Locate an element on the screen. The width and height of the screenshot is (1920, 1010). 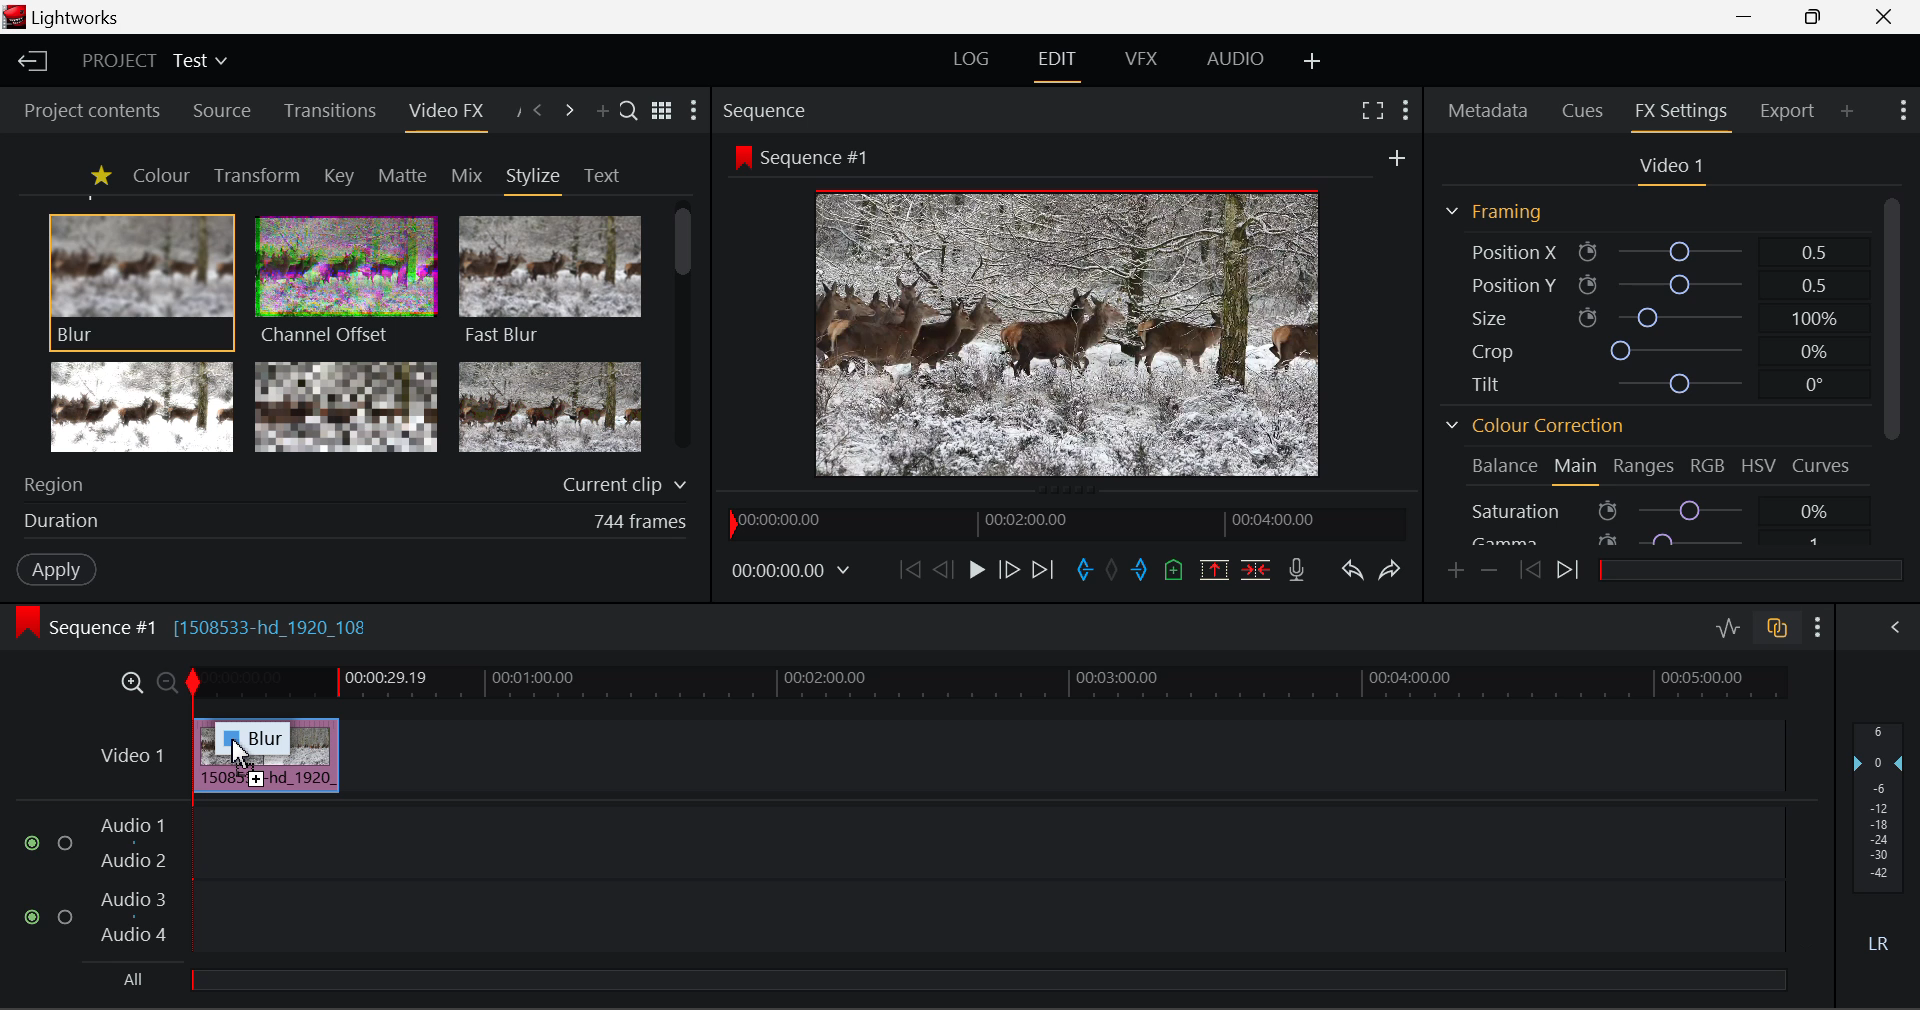
Posterize is located at coordinates (552, 408).